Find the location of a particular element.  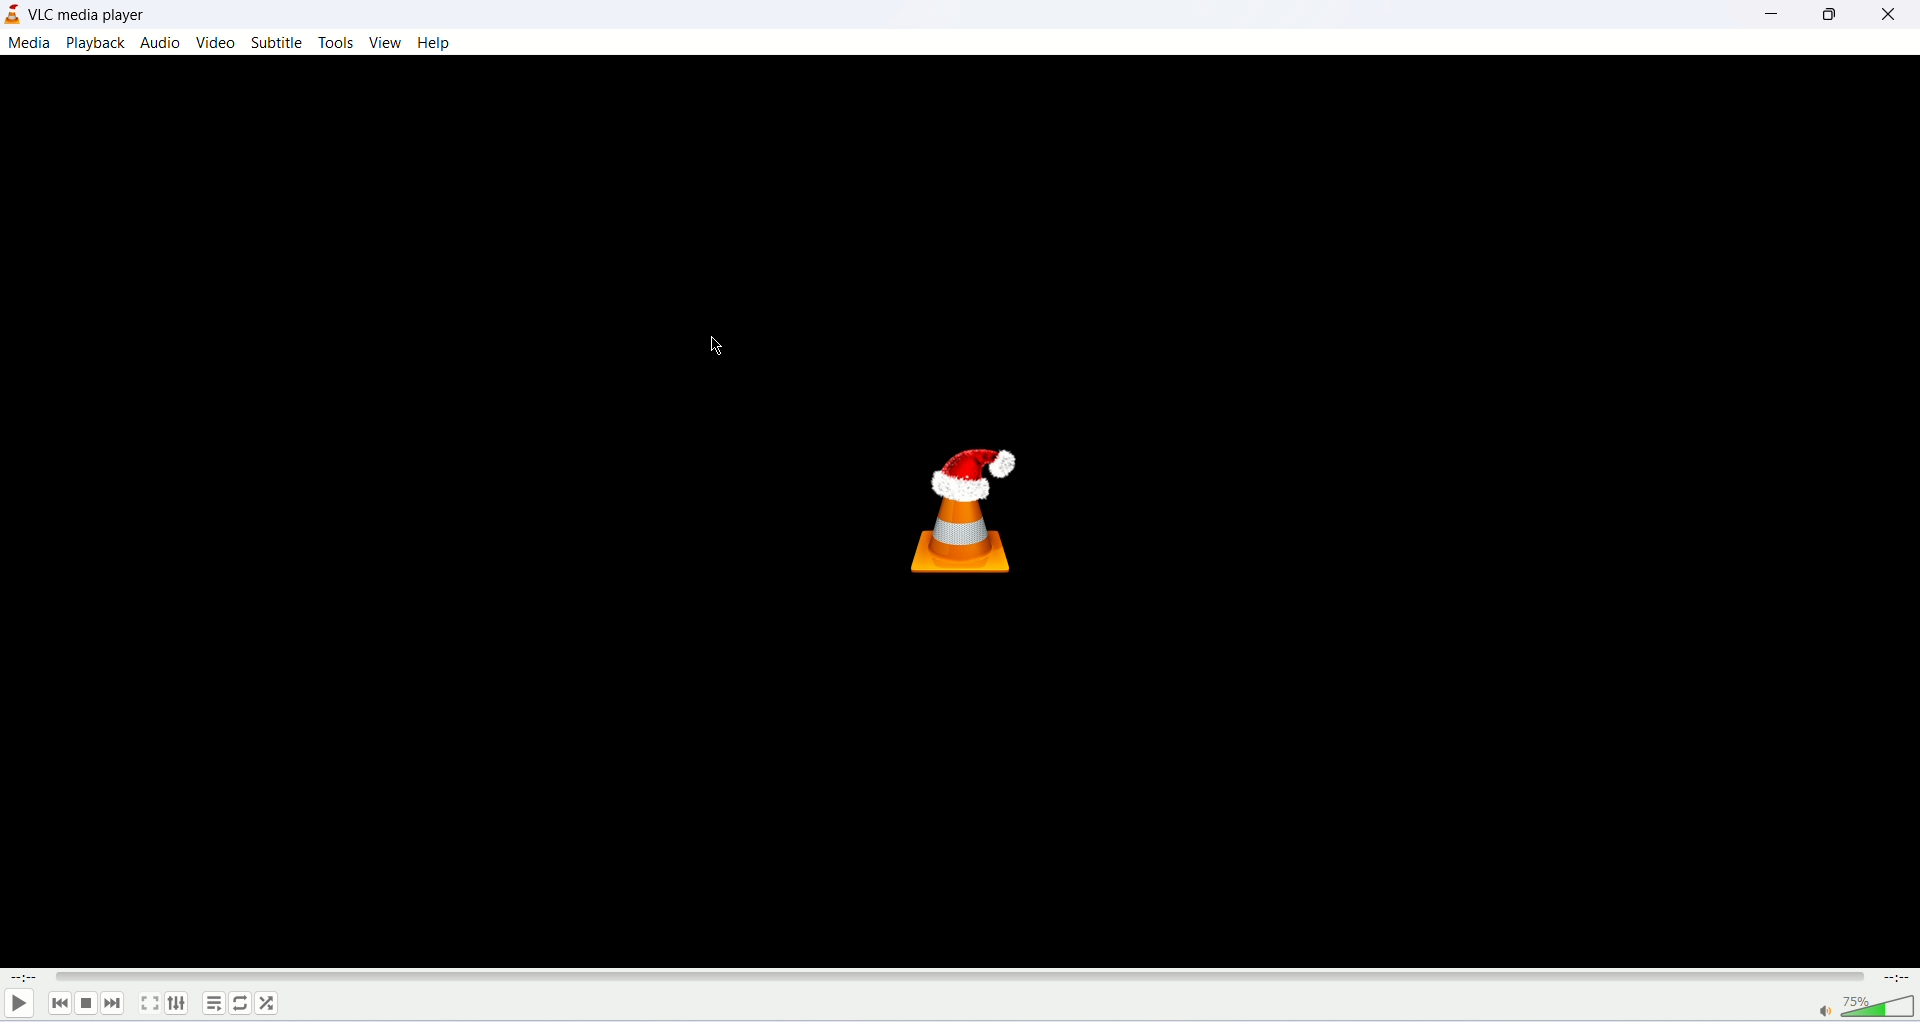

logo is located at coordinates (12, 15).